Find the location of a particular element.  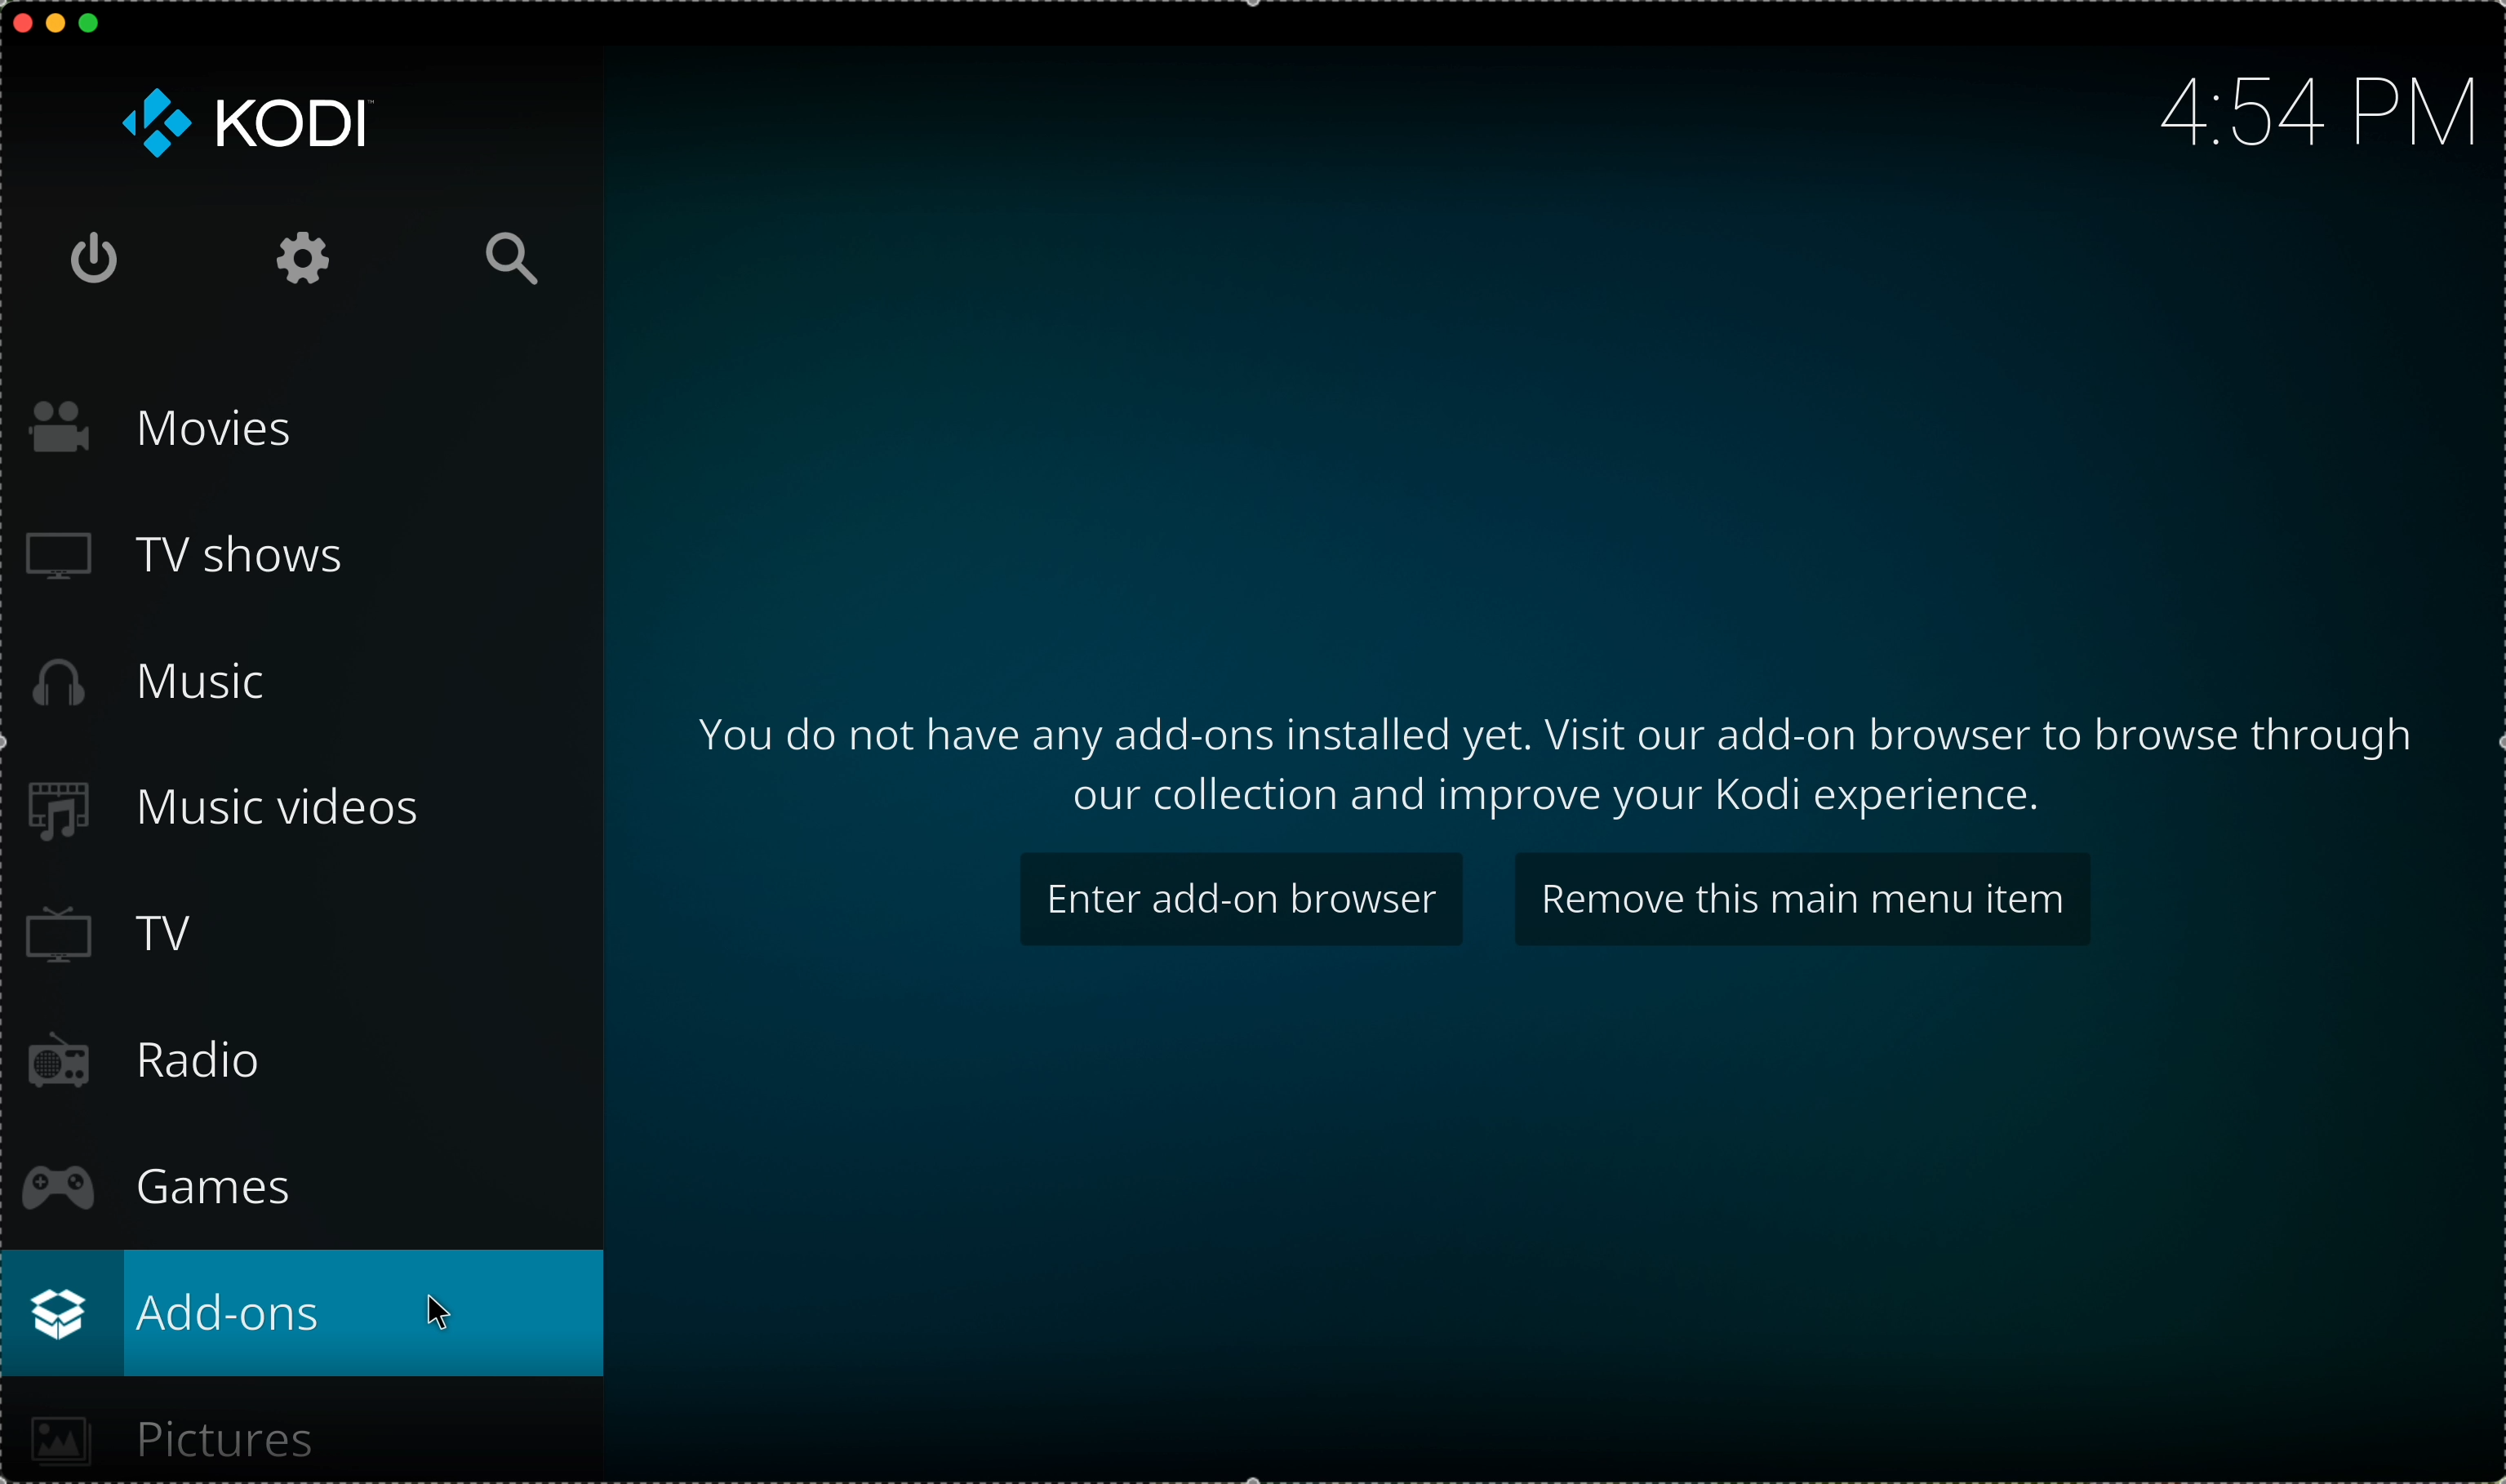

shut down is located at coordinates (95, 258).